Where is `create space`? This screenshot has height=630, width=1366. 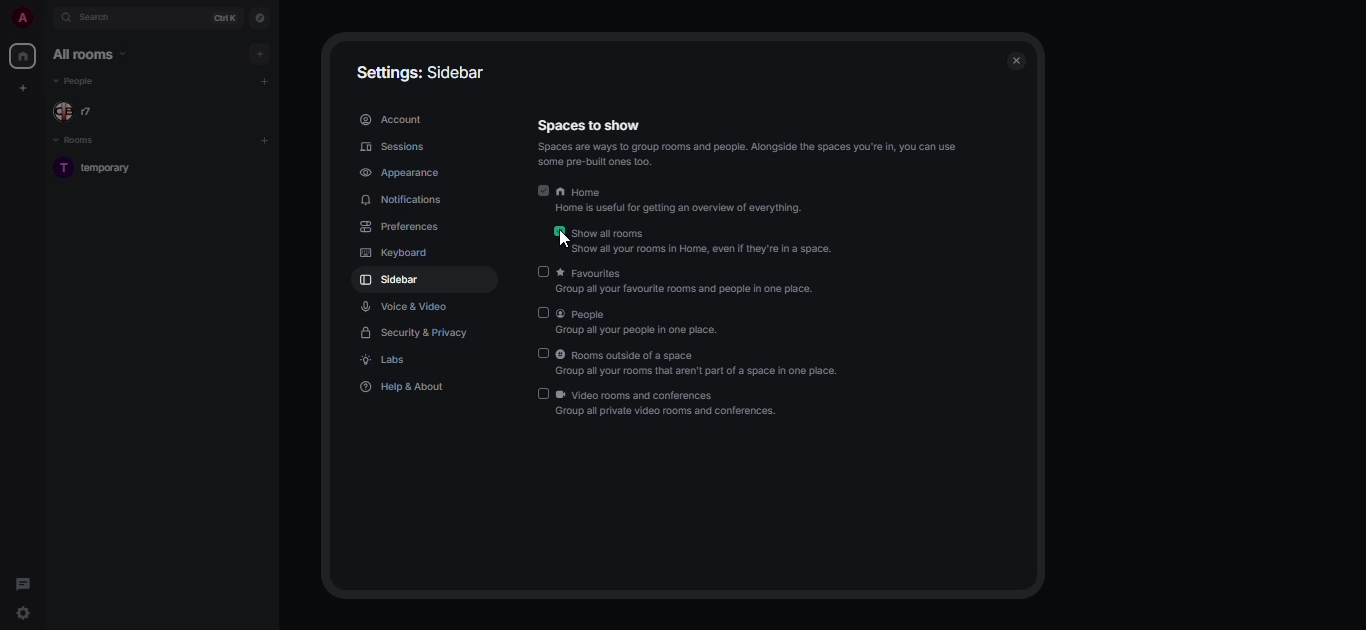
create space is located at coordinates (22, 88).